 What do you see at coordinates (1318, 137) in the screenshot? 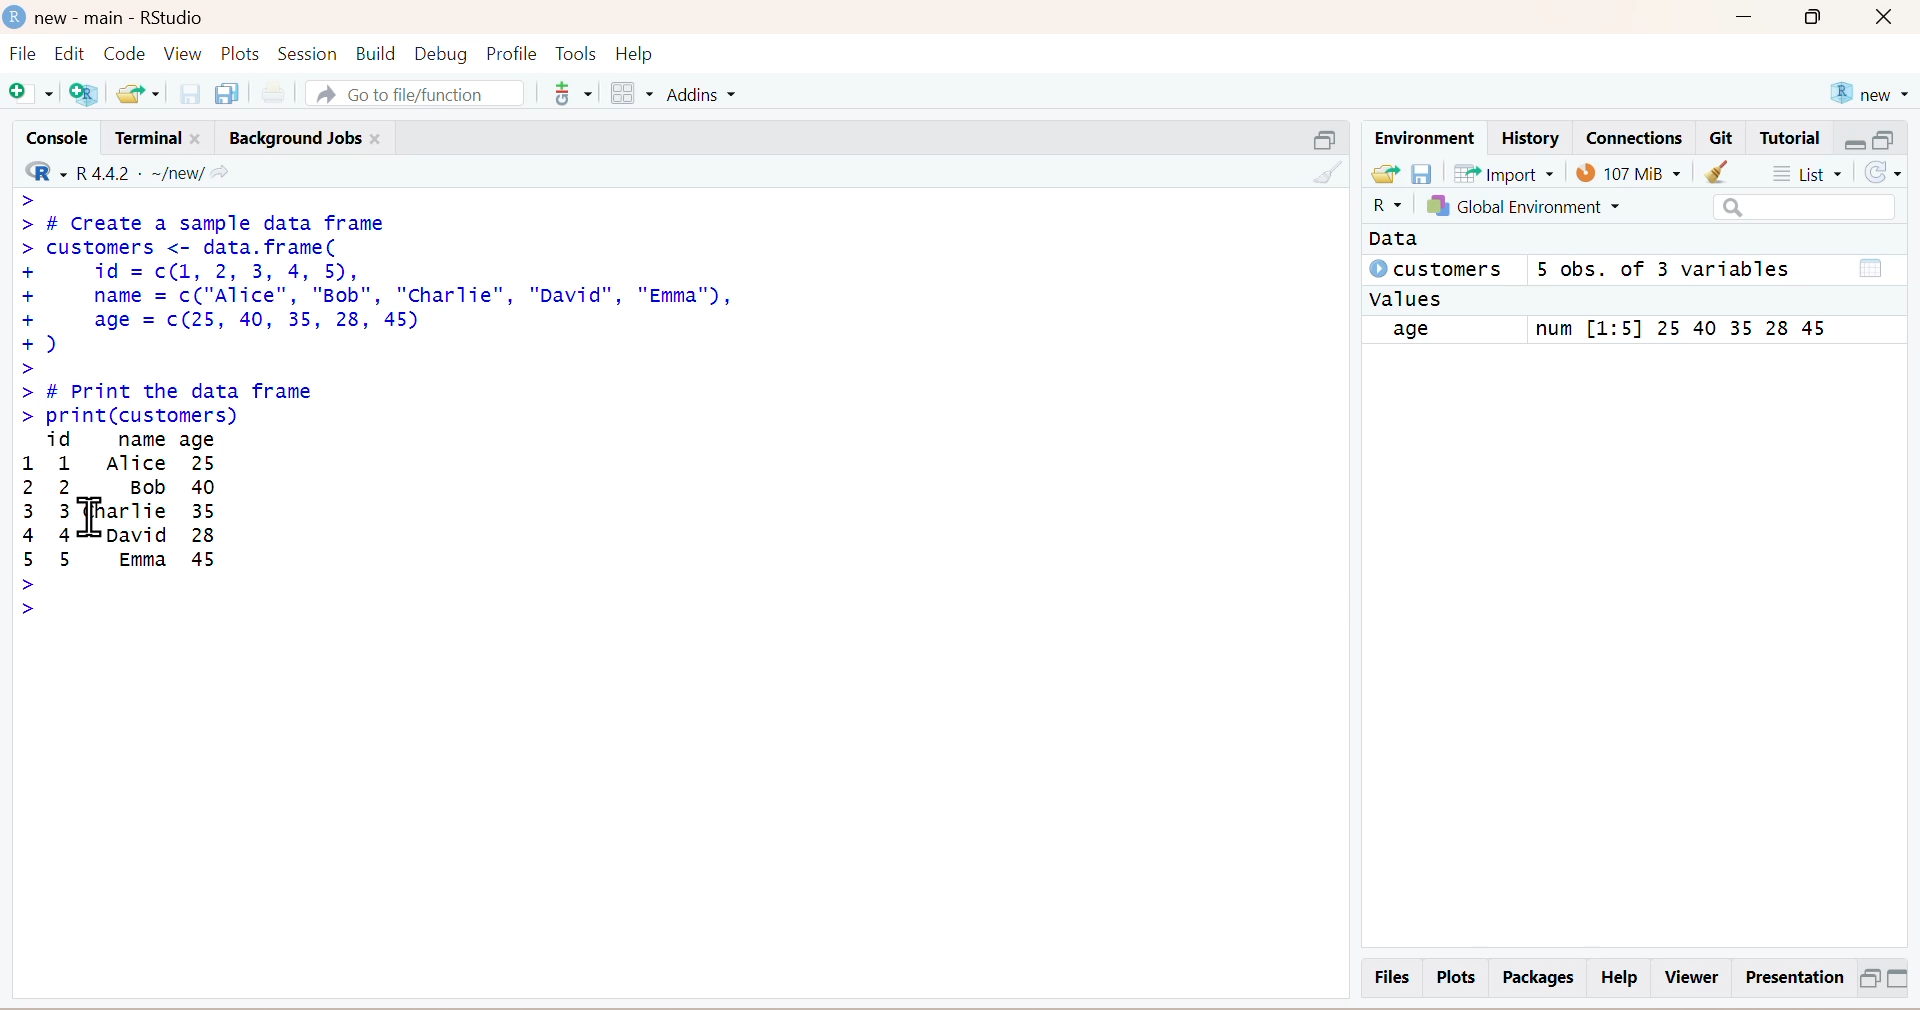
I see `Minimise` at bounding box center [1318, 137].